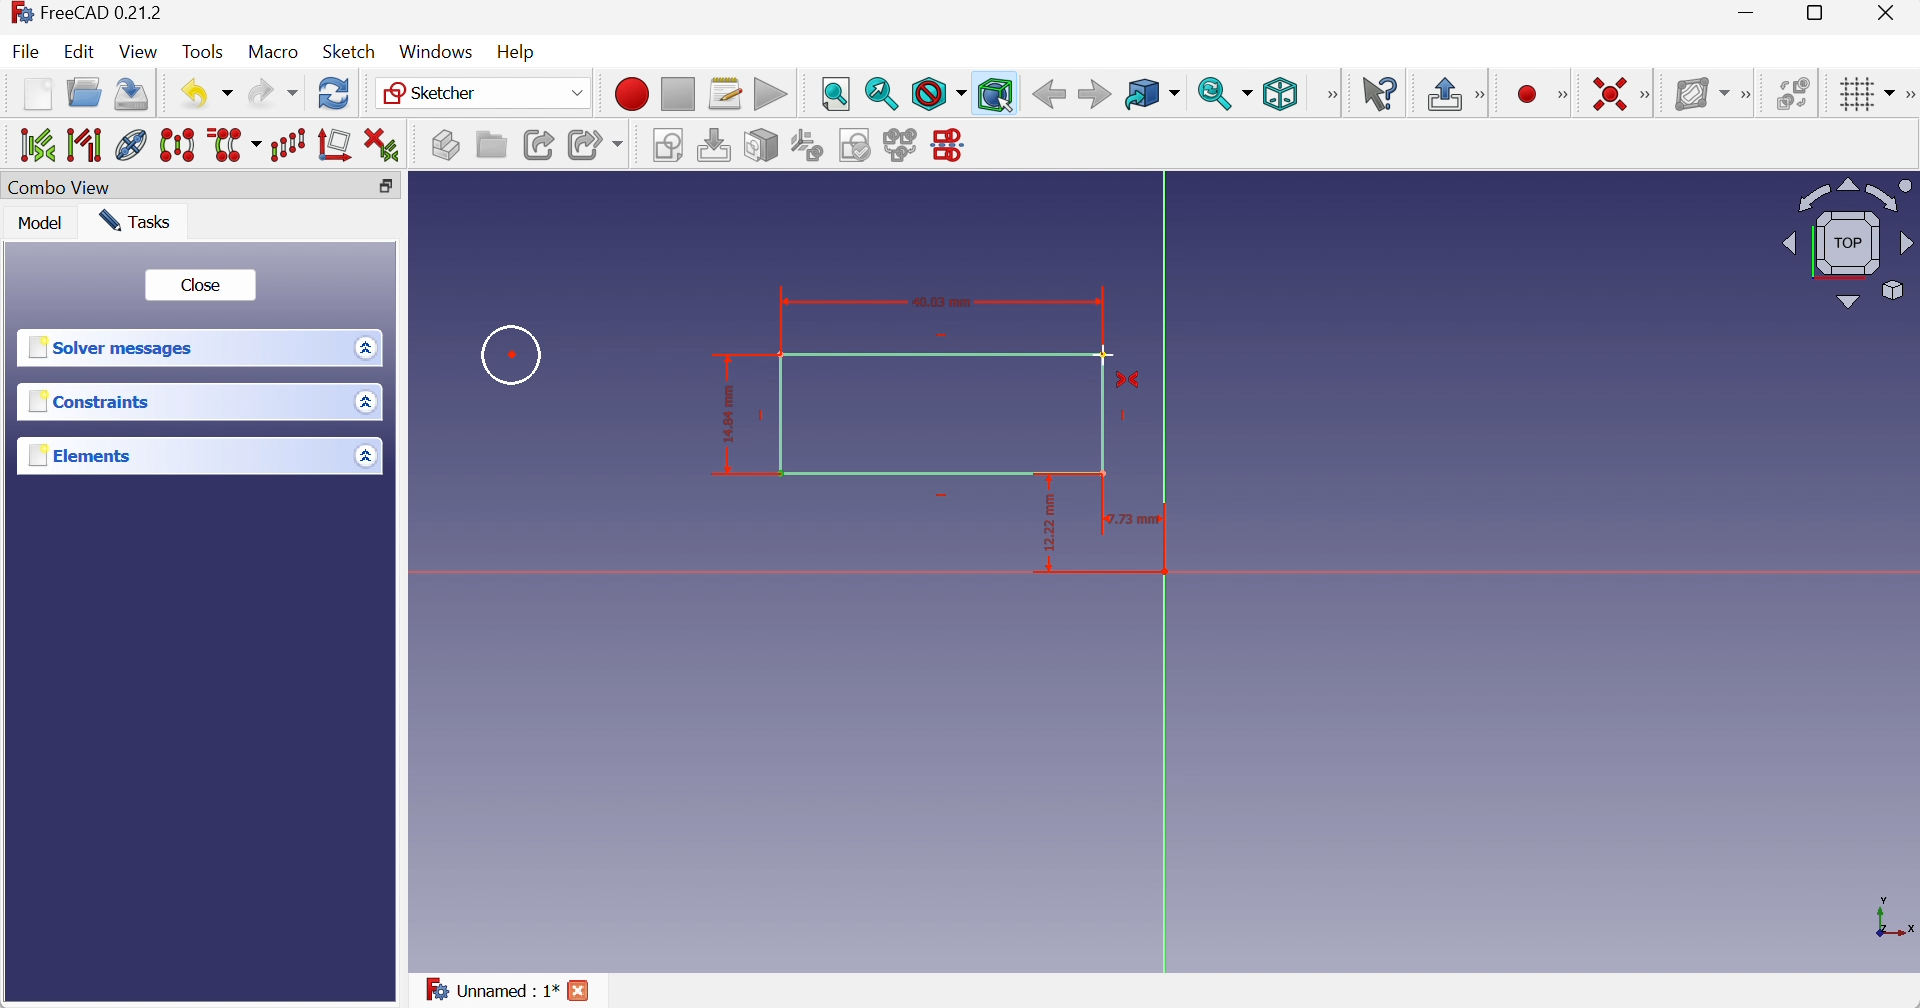 The width and height of the screenshot is (1920, 1008). What do you see at coordinates (38, 96) in the screenshot?
I see `New` at bounding box center [38, 96].